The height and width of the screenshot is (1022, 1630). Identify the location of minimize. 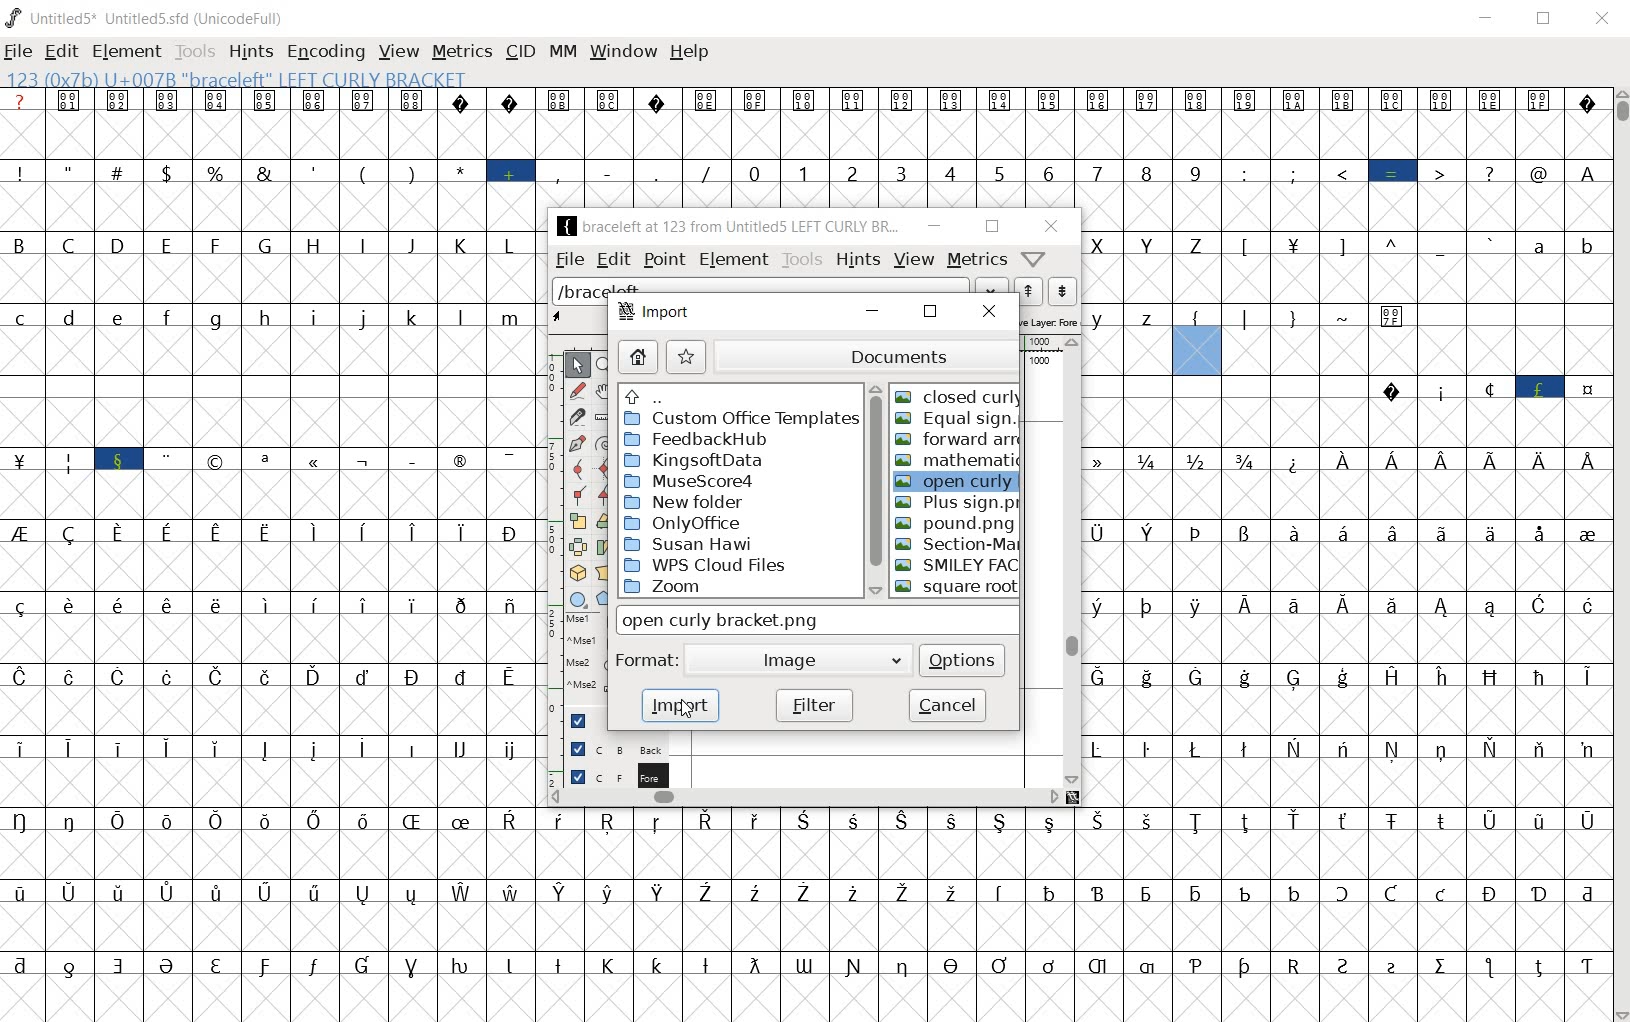
(1490, 19).